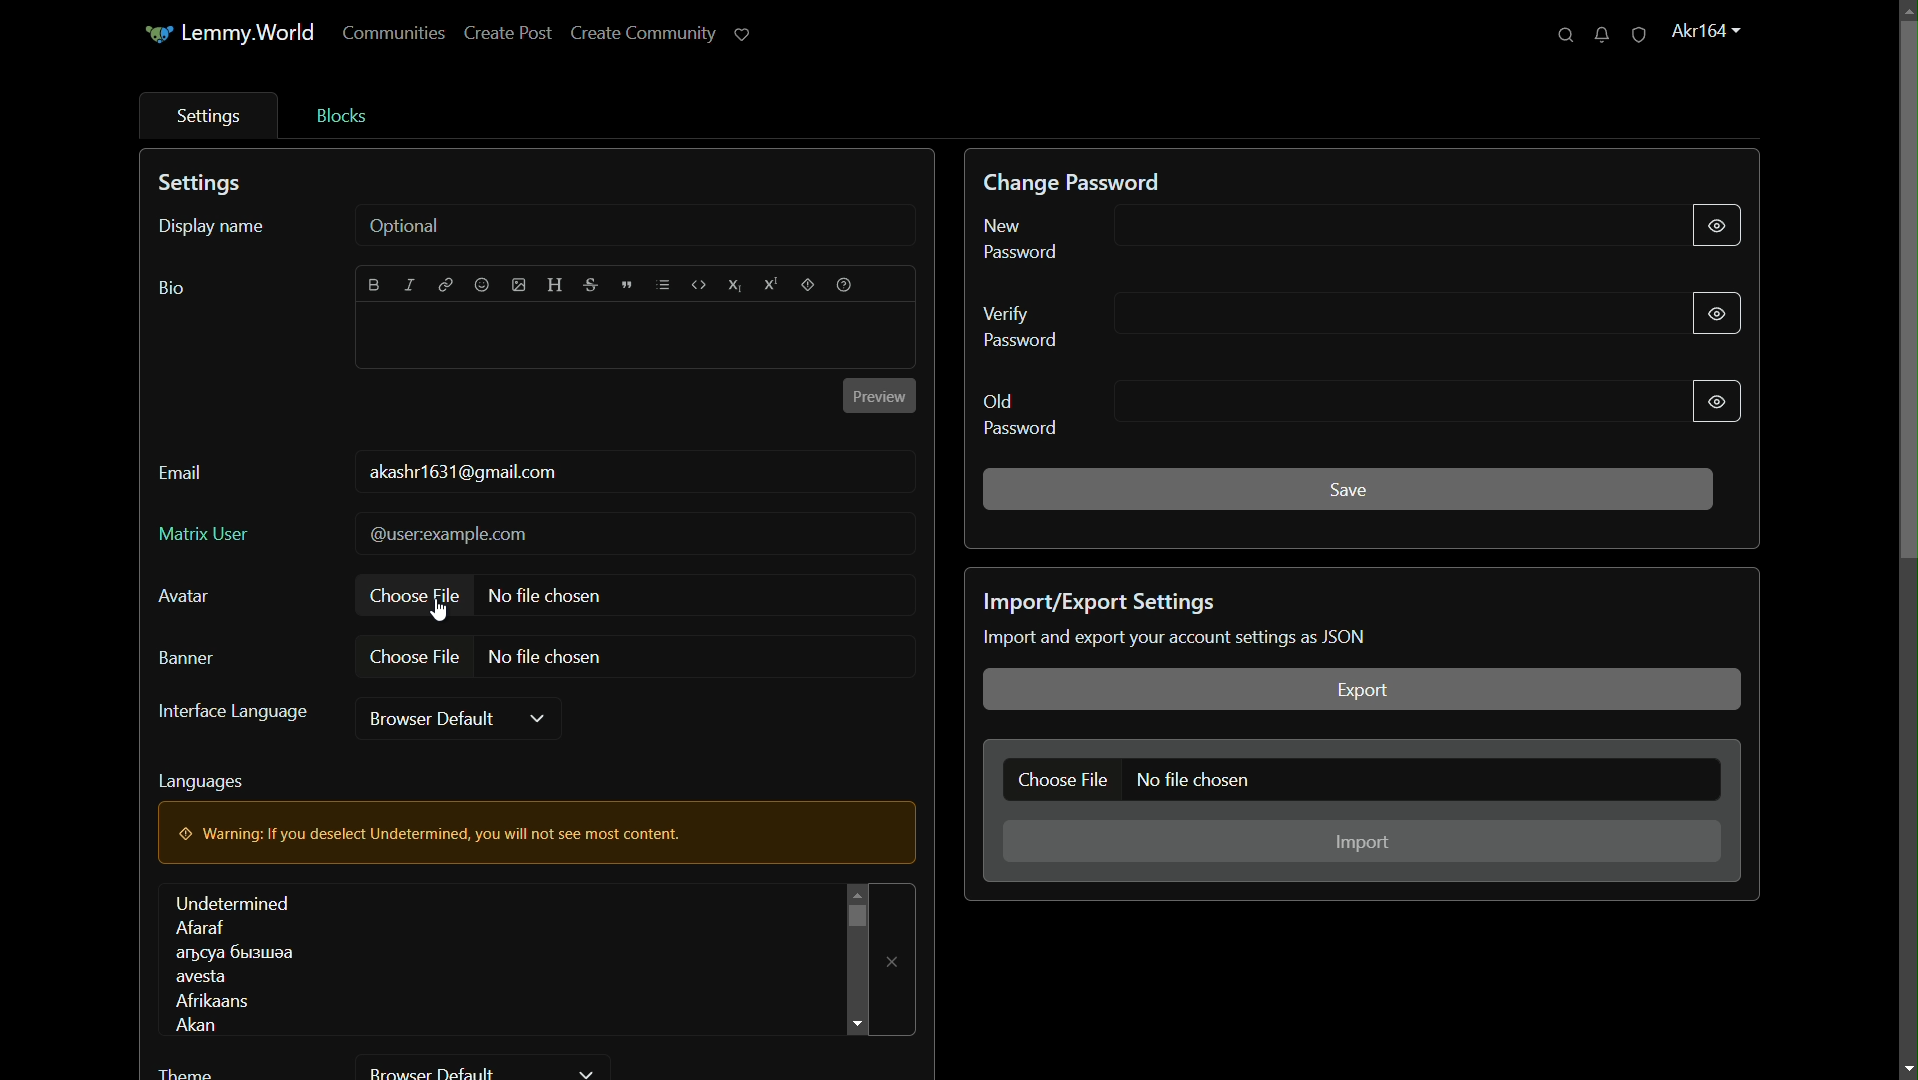 Image resolution: width=1918 pixels, height=1080 pixels. I want to click on profile name, so click(1704, 29).